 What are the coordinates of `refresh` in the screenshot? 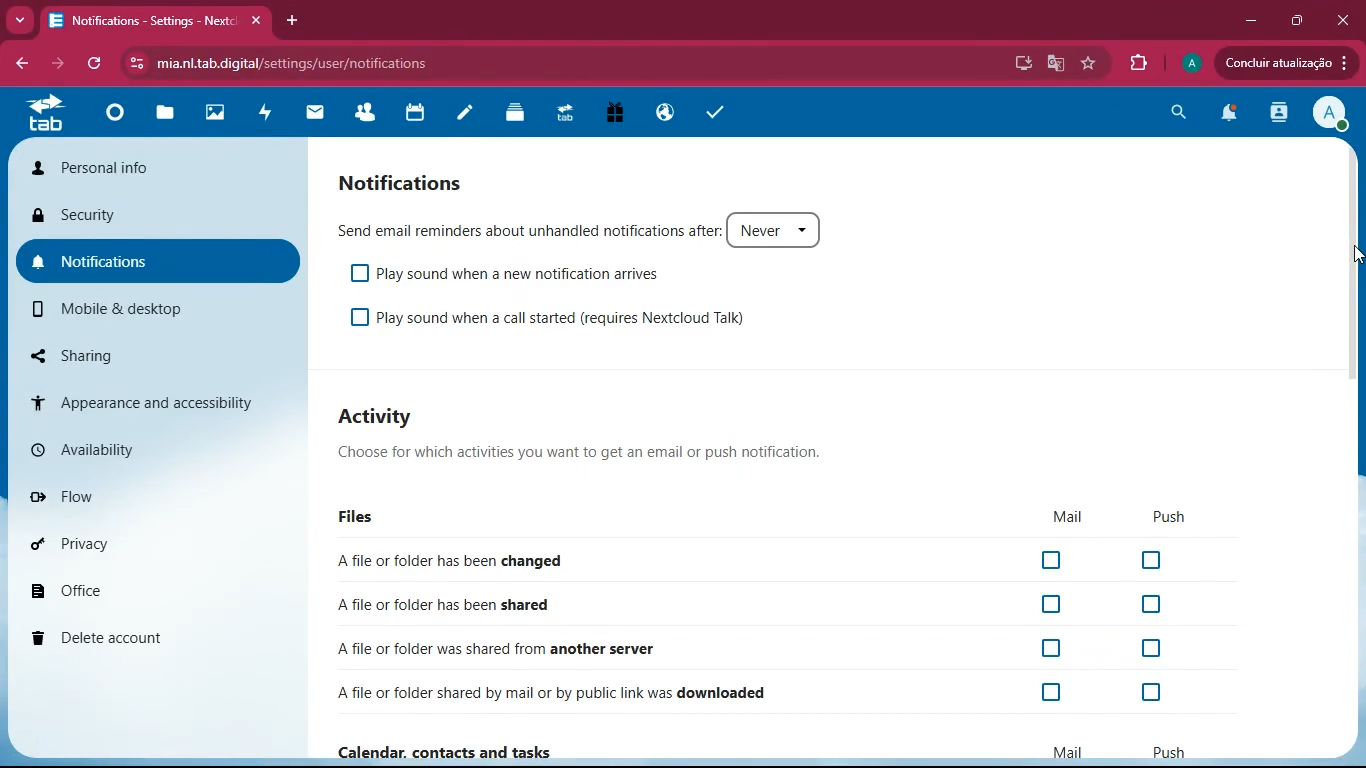 It's located at (98, 64).